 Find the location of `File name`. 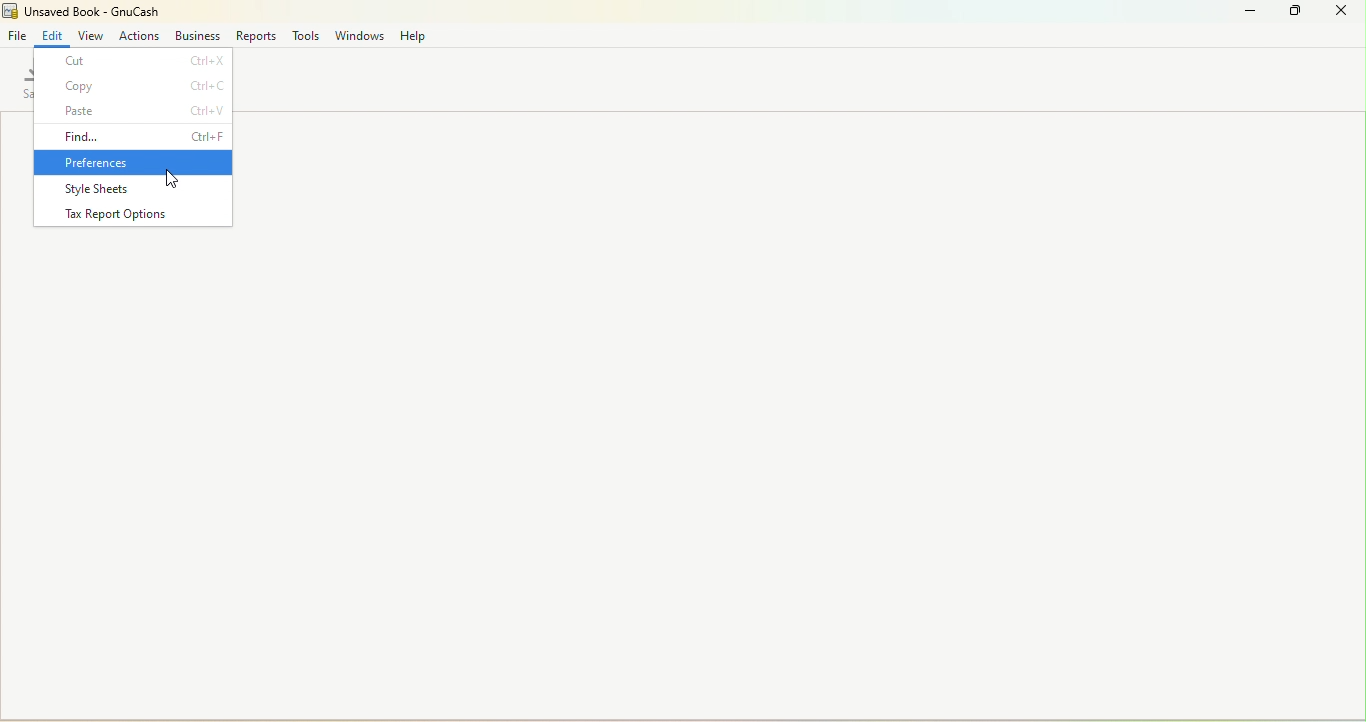

File name is located at coordinates (84, 10).